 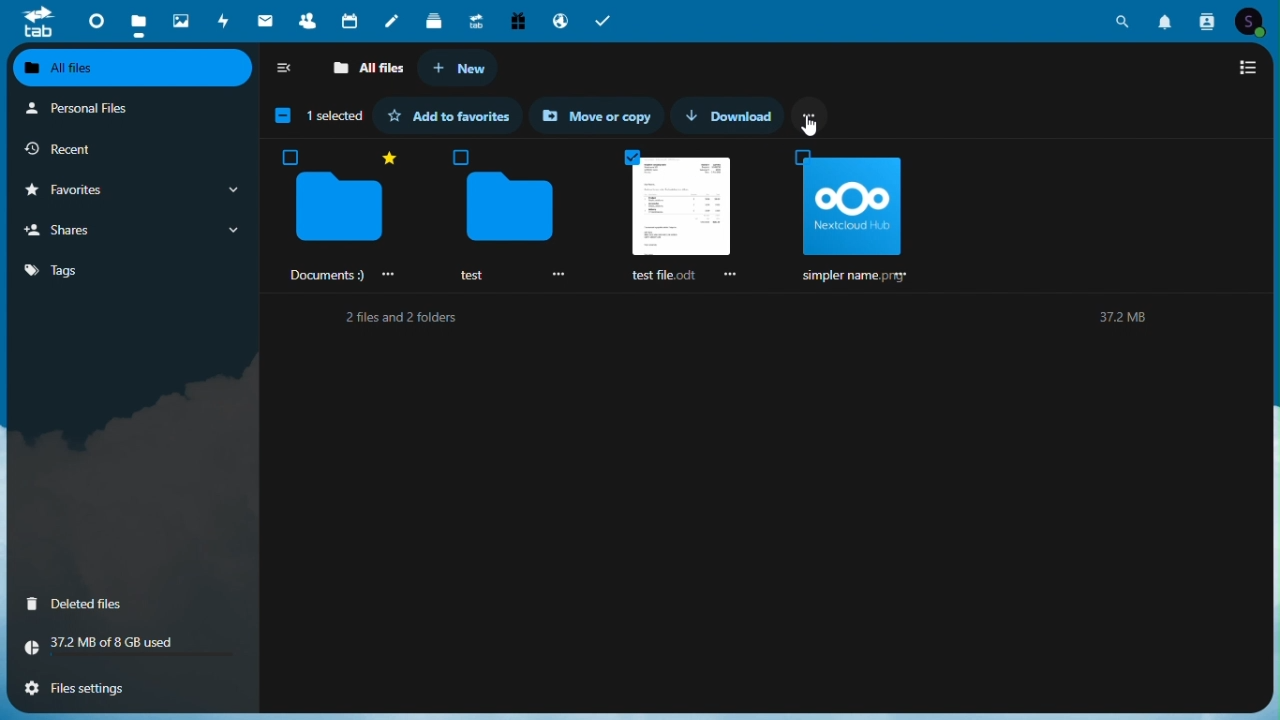 What do you see at coordinates (305, 19) in the screenshot?
I see `Contacts` at bounding box center [305, 19].